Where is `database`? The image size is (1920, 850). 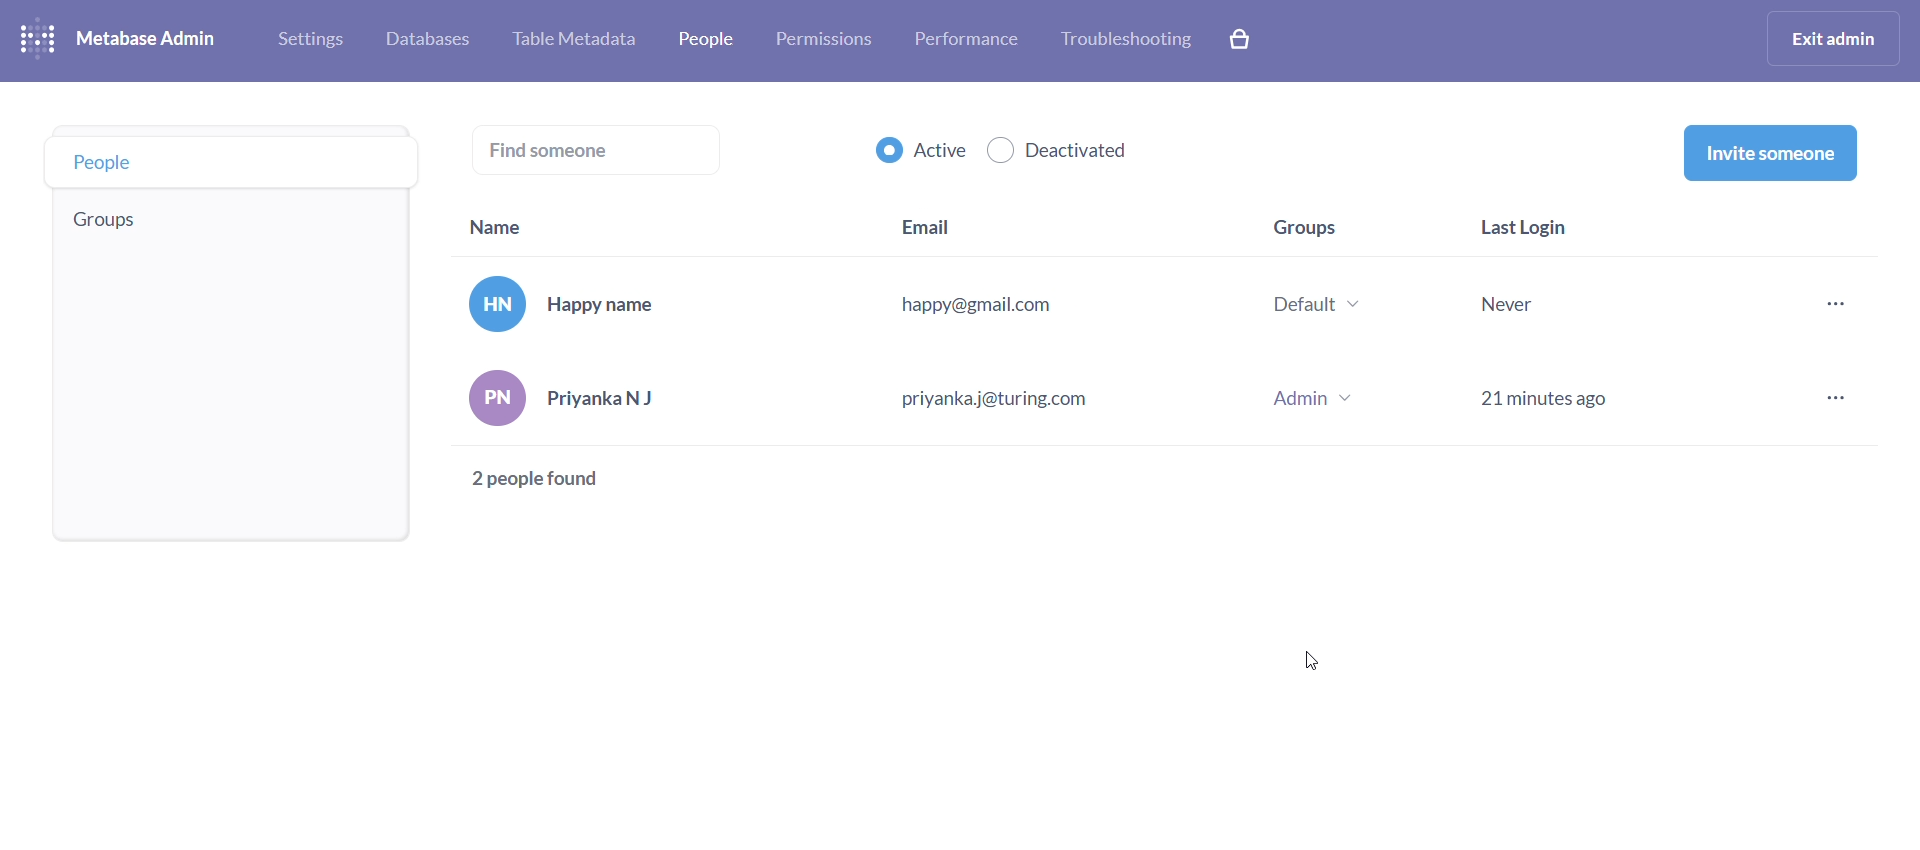 database is located at coordinates (424, 41).